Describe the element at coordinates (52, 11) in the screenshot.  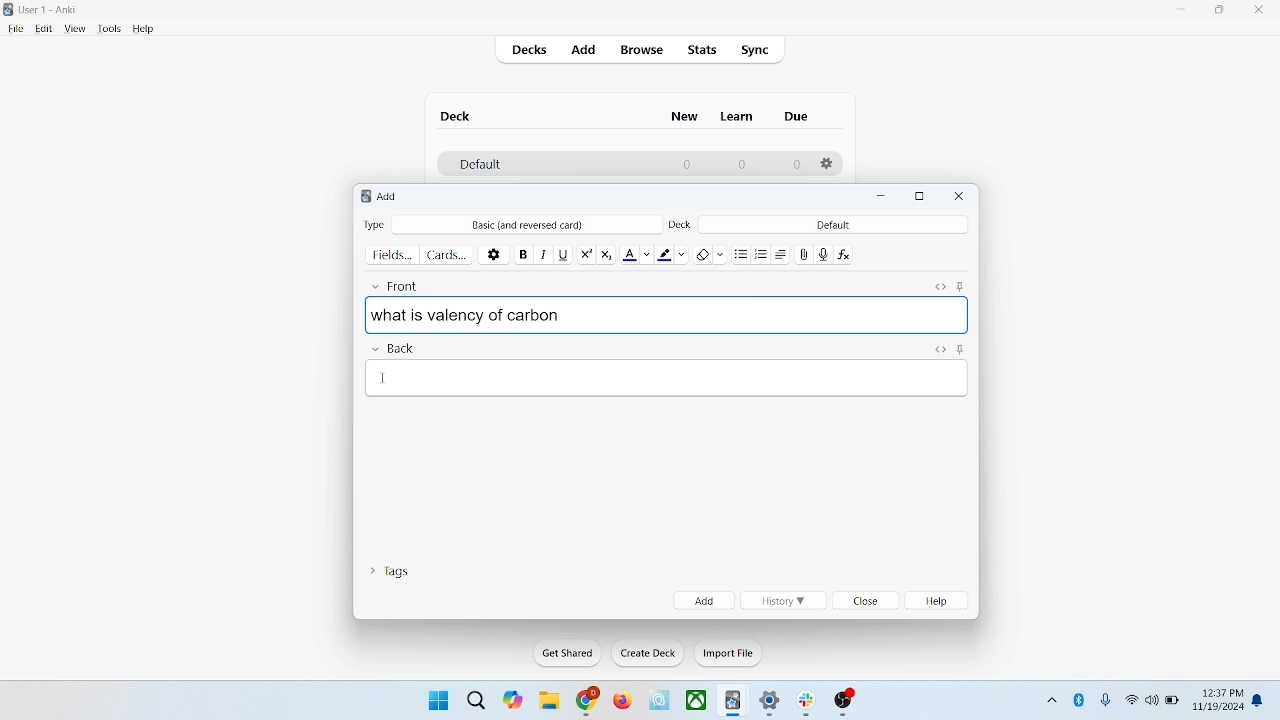
I see `User-1 Anki` at that location.